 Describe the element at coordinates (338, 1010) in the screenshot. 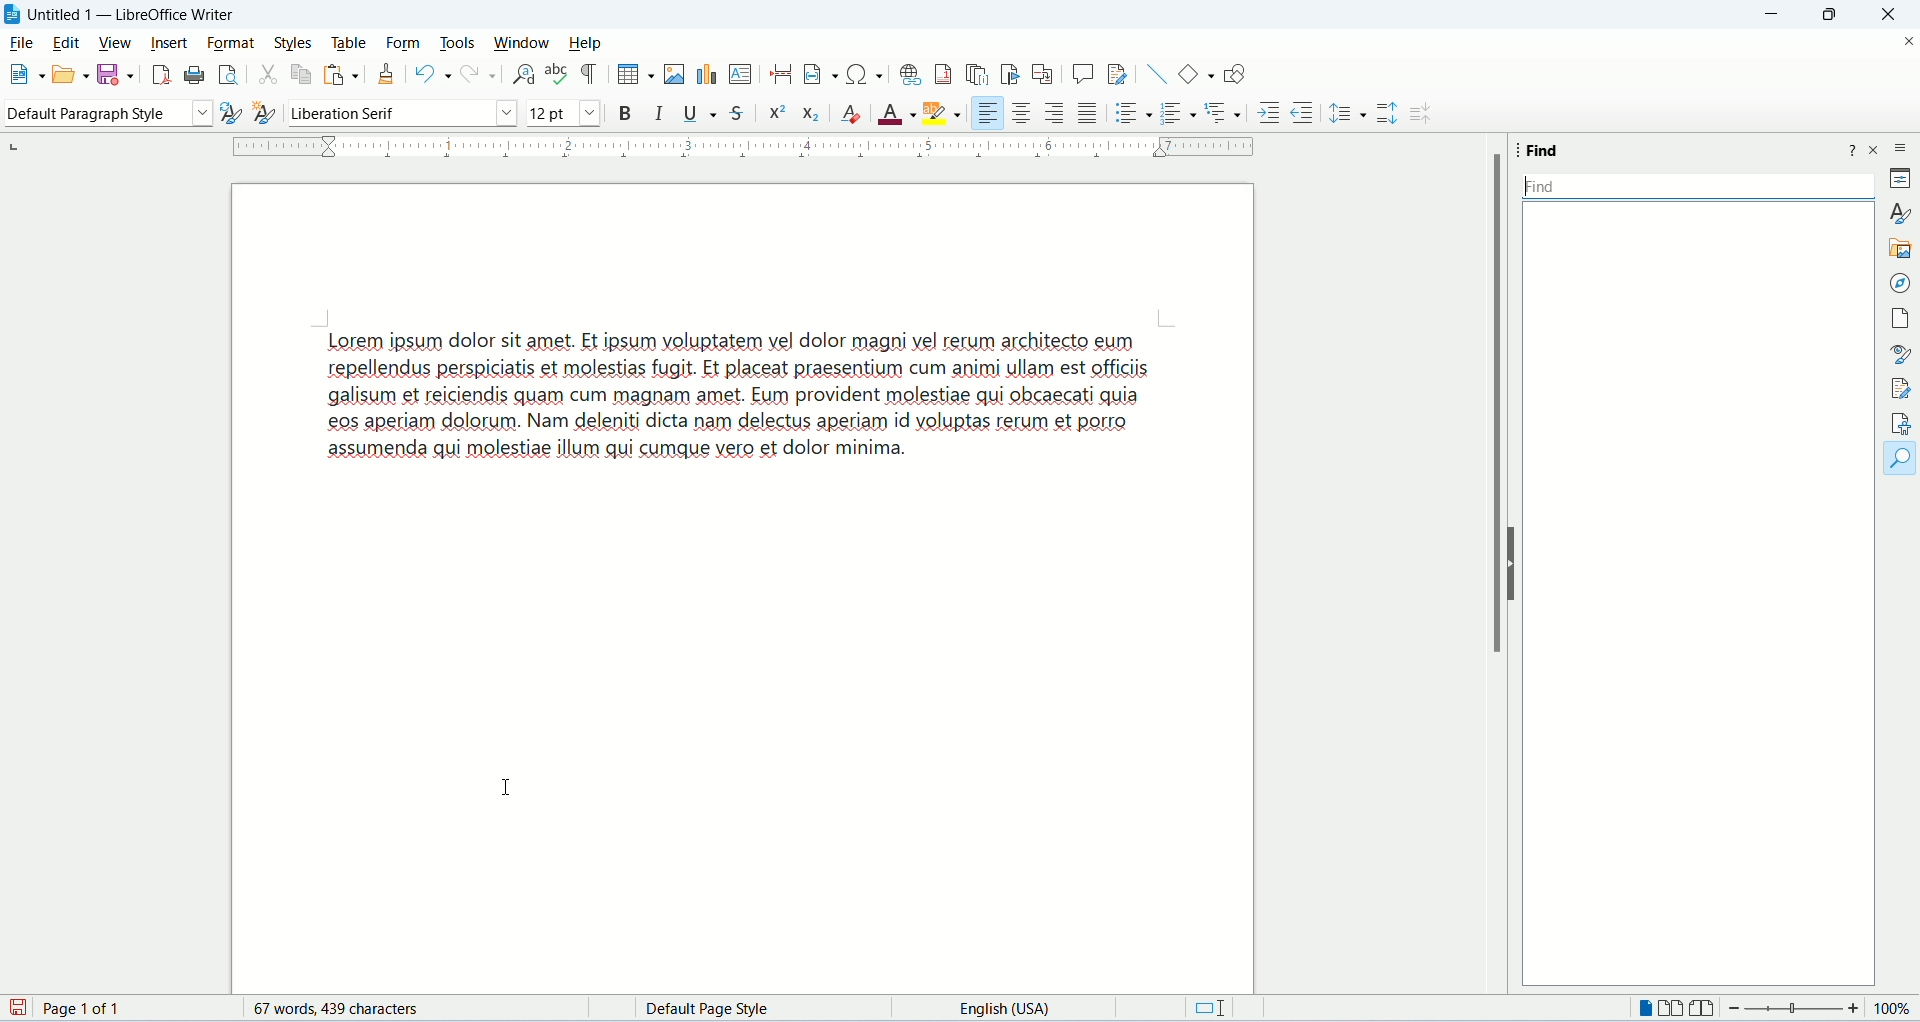

I see `words and characters` at that location.